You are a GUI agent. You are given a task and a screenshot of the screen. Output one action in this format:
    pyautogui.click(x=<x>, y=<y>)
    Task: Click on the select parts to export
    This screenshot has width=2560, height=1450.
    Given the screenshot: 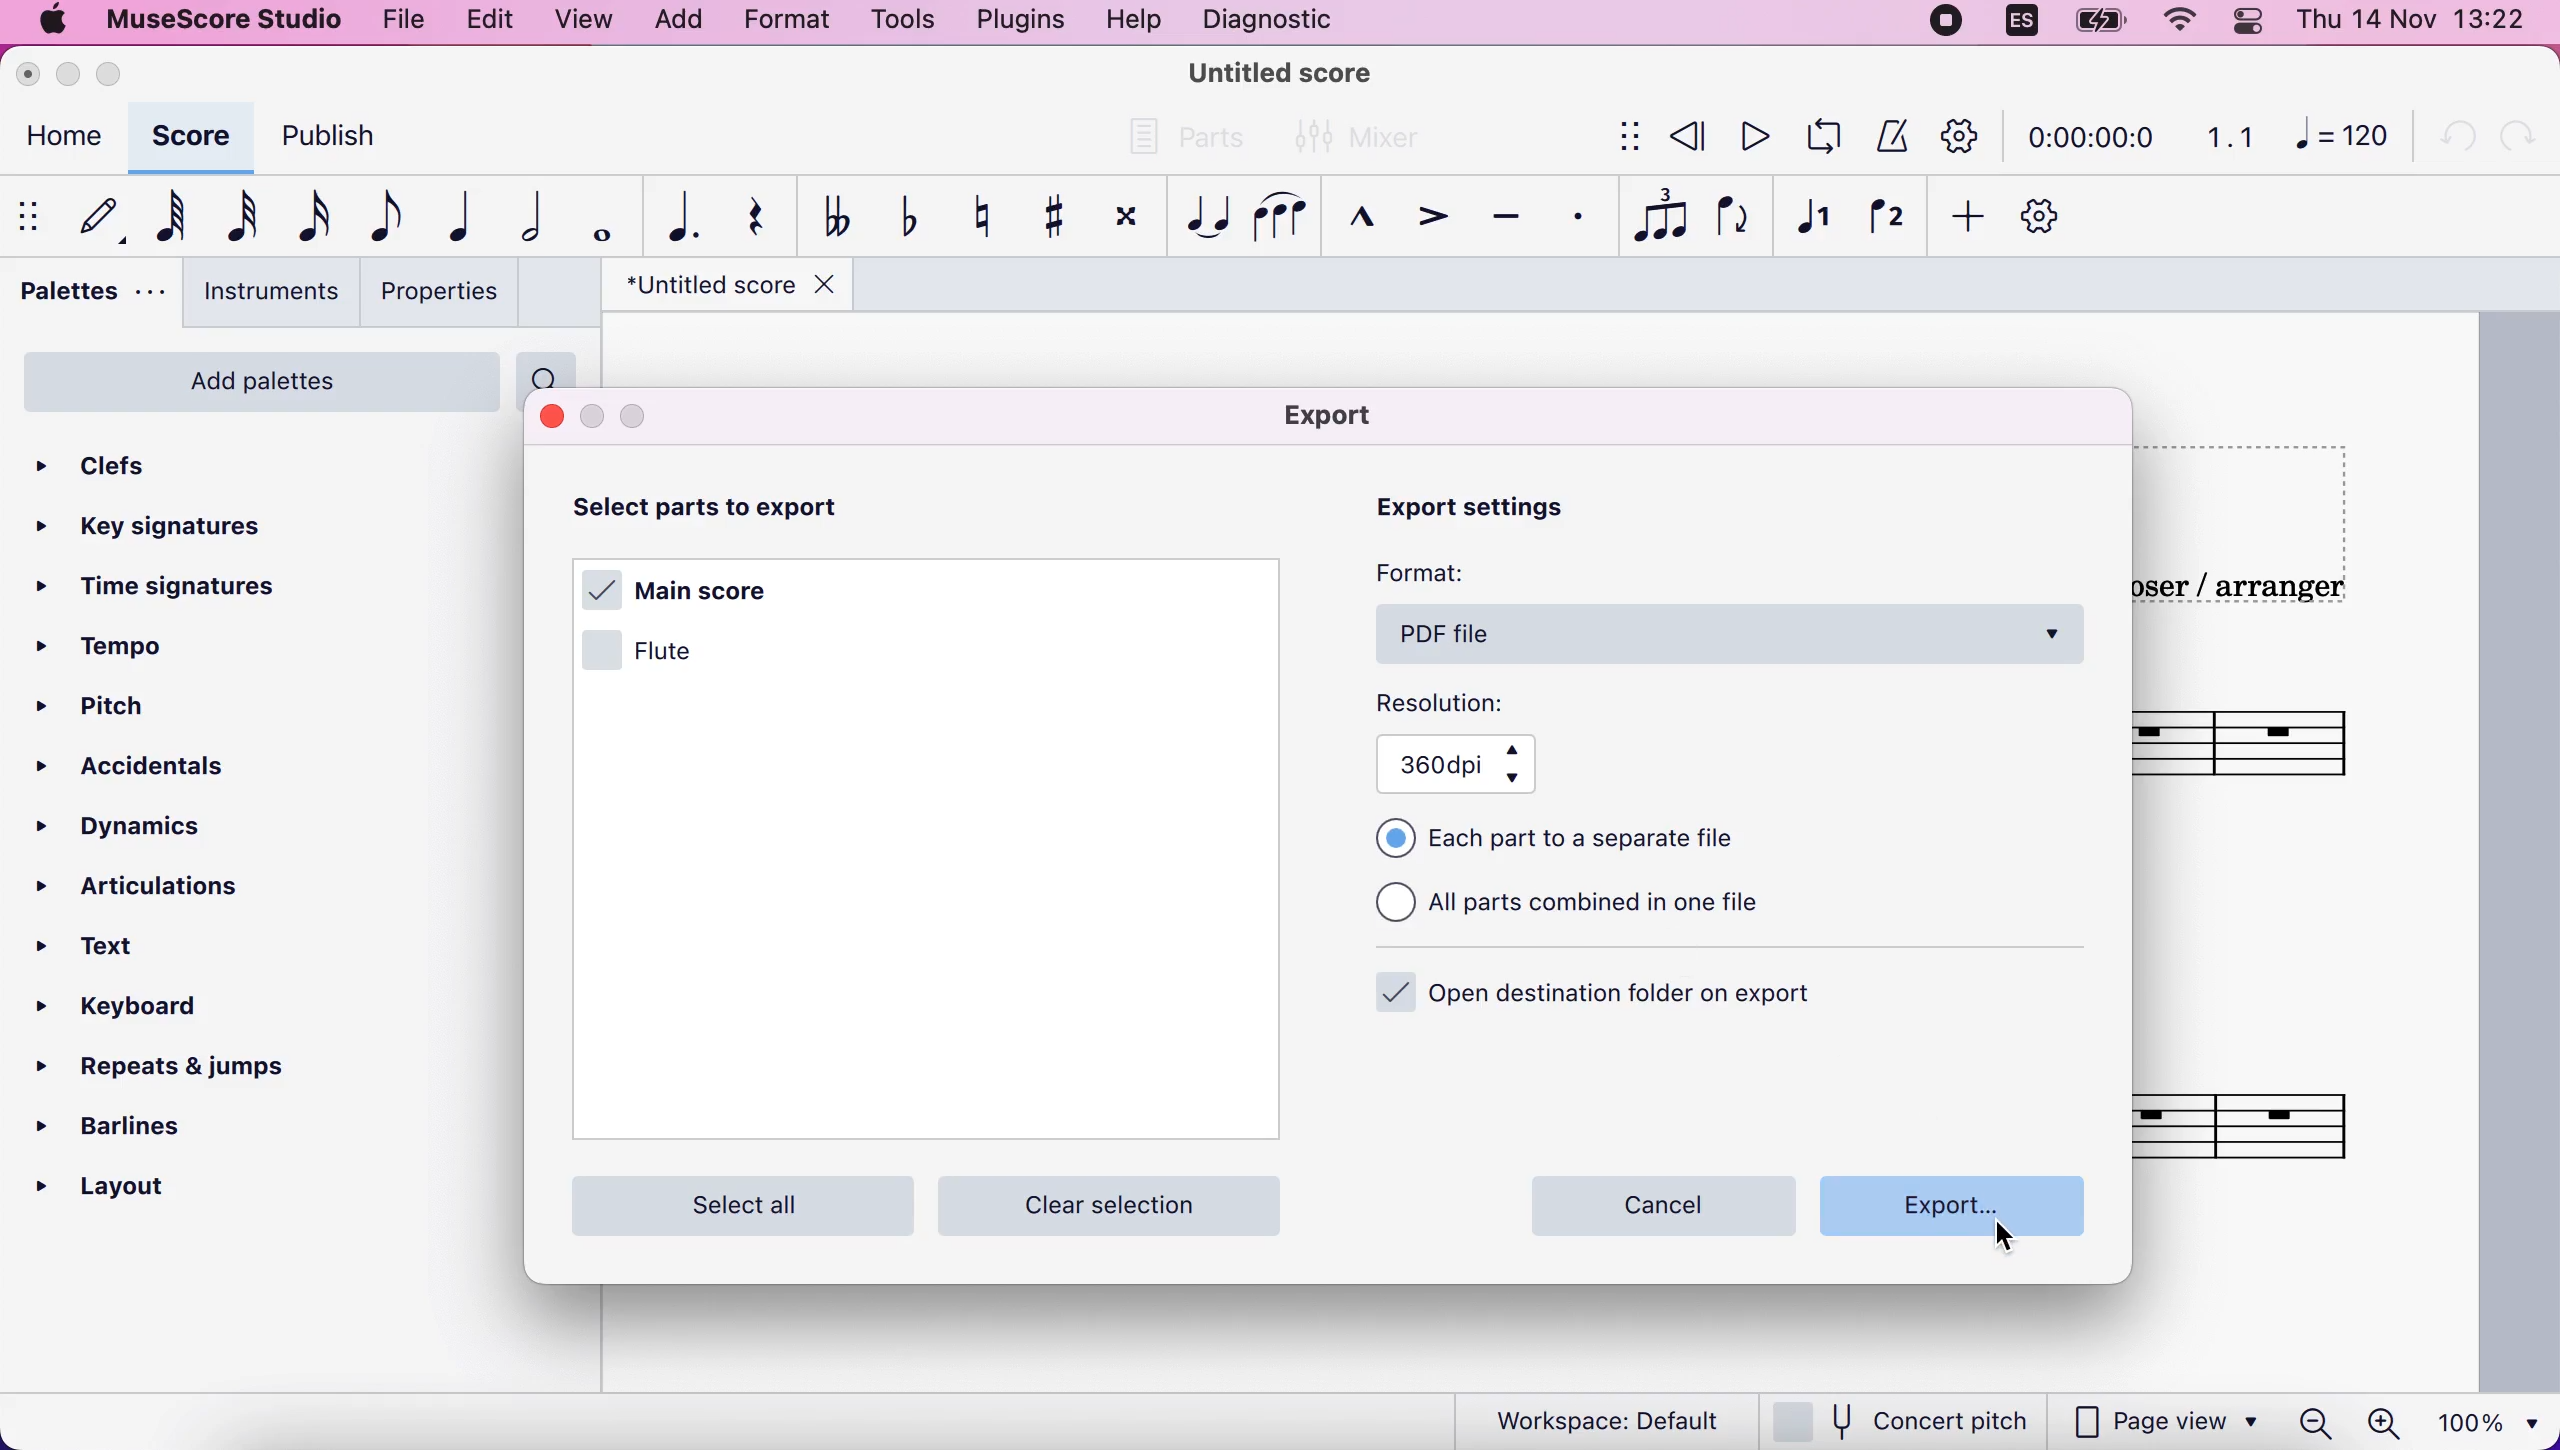 What is the action you would take?
    pyautogui.click(x=750, y=509)
    